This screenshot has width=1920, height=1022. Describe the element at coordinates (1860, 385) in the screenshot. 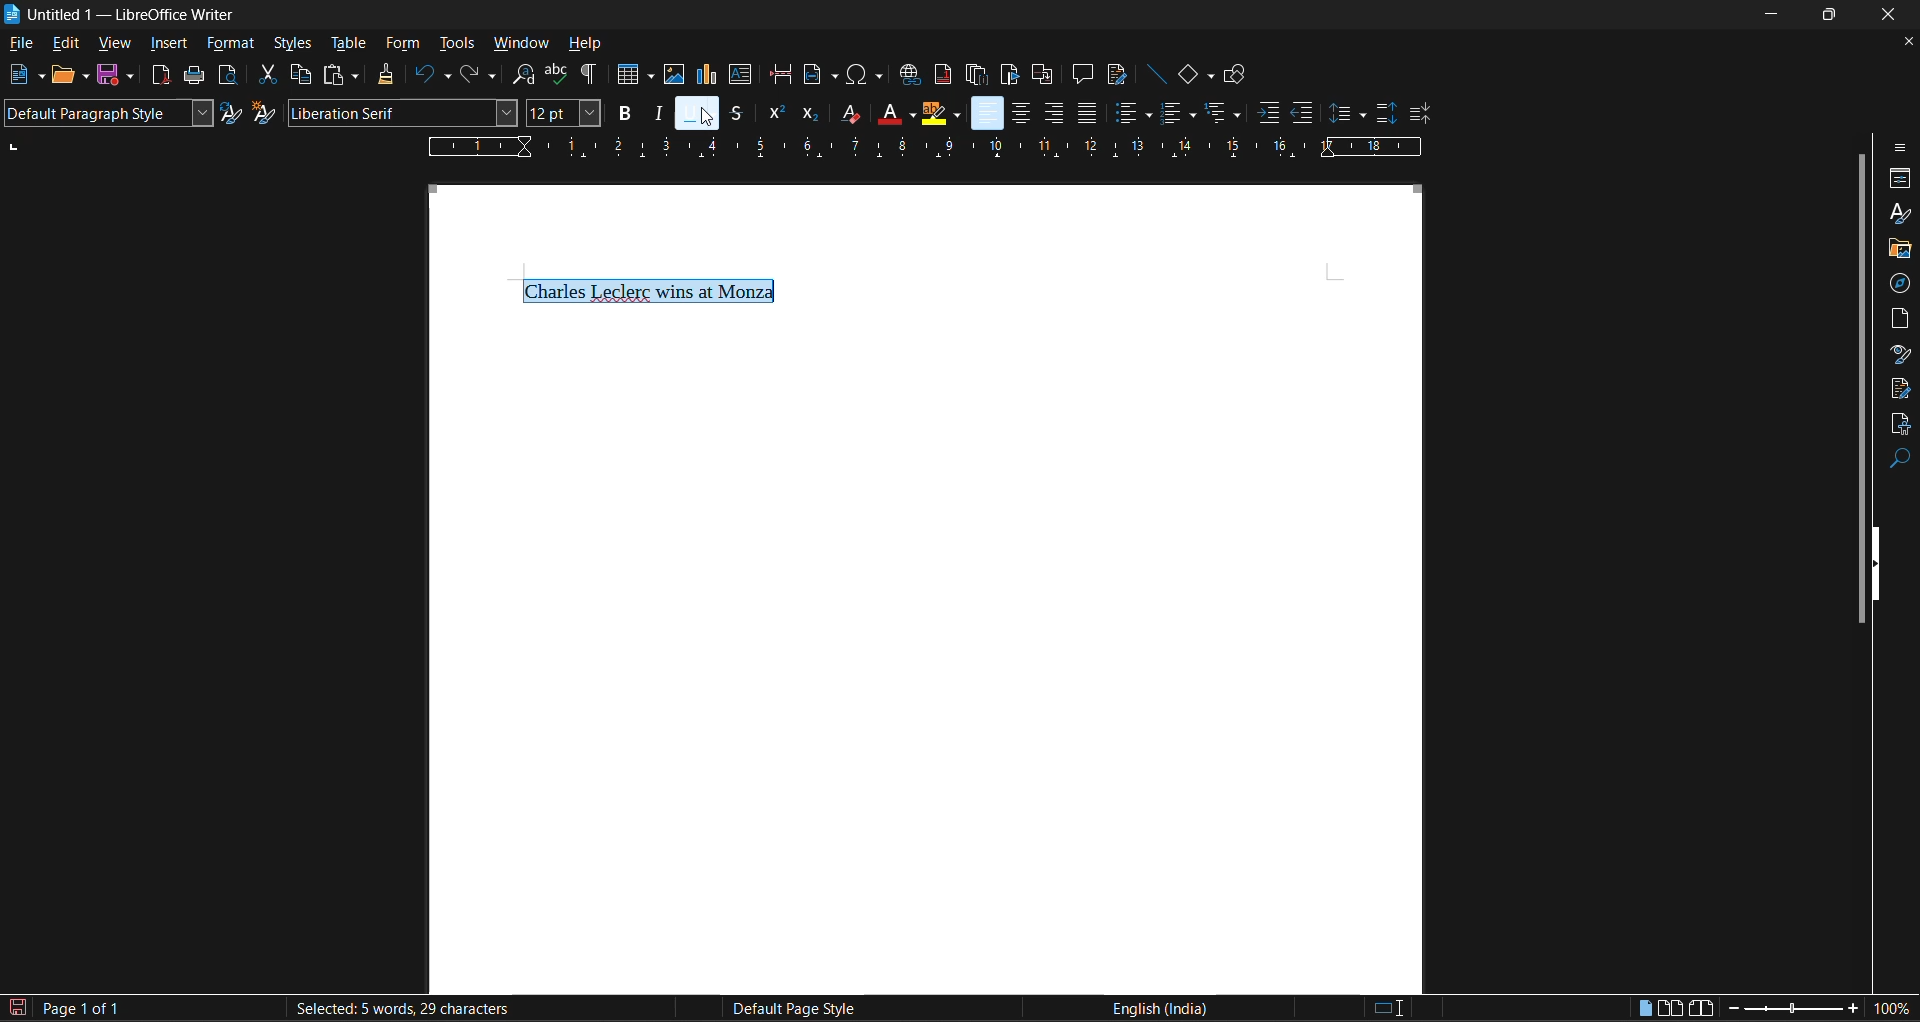

I see `vertical slide bar` at that location.